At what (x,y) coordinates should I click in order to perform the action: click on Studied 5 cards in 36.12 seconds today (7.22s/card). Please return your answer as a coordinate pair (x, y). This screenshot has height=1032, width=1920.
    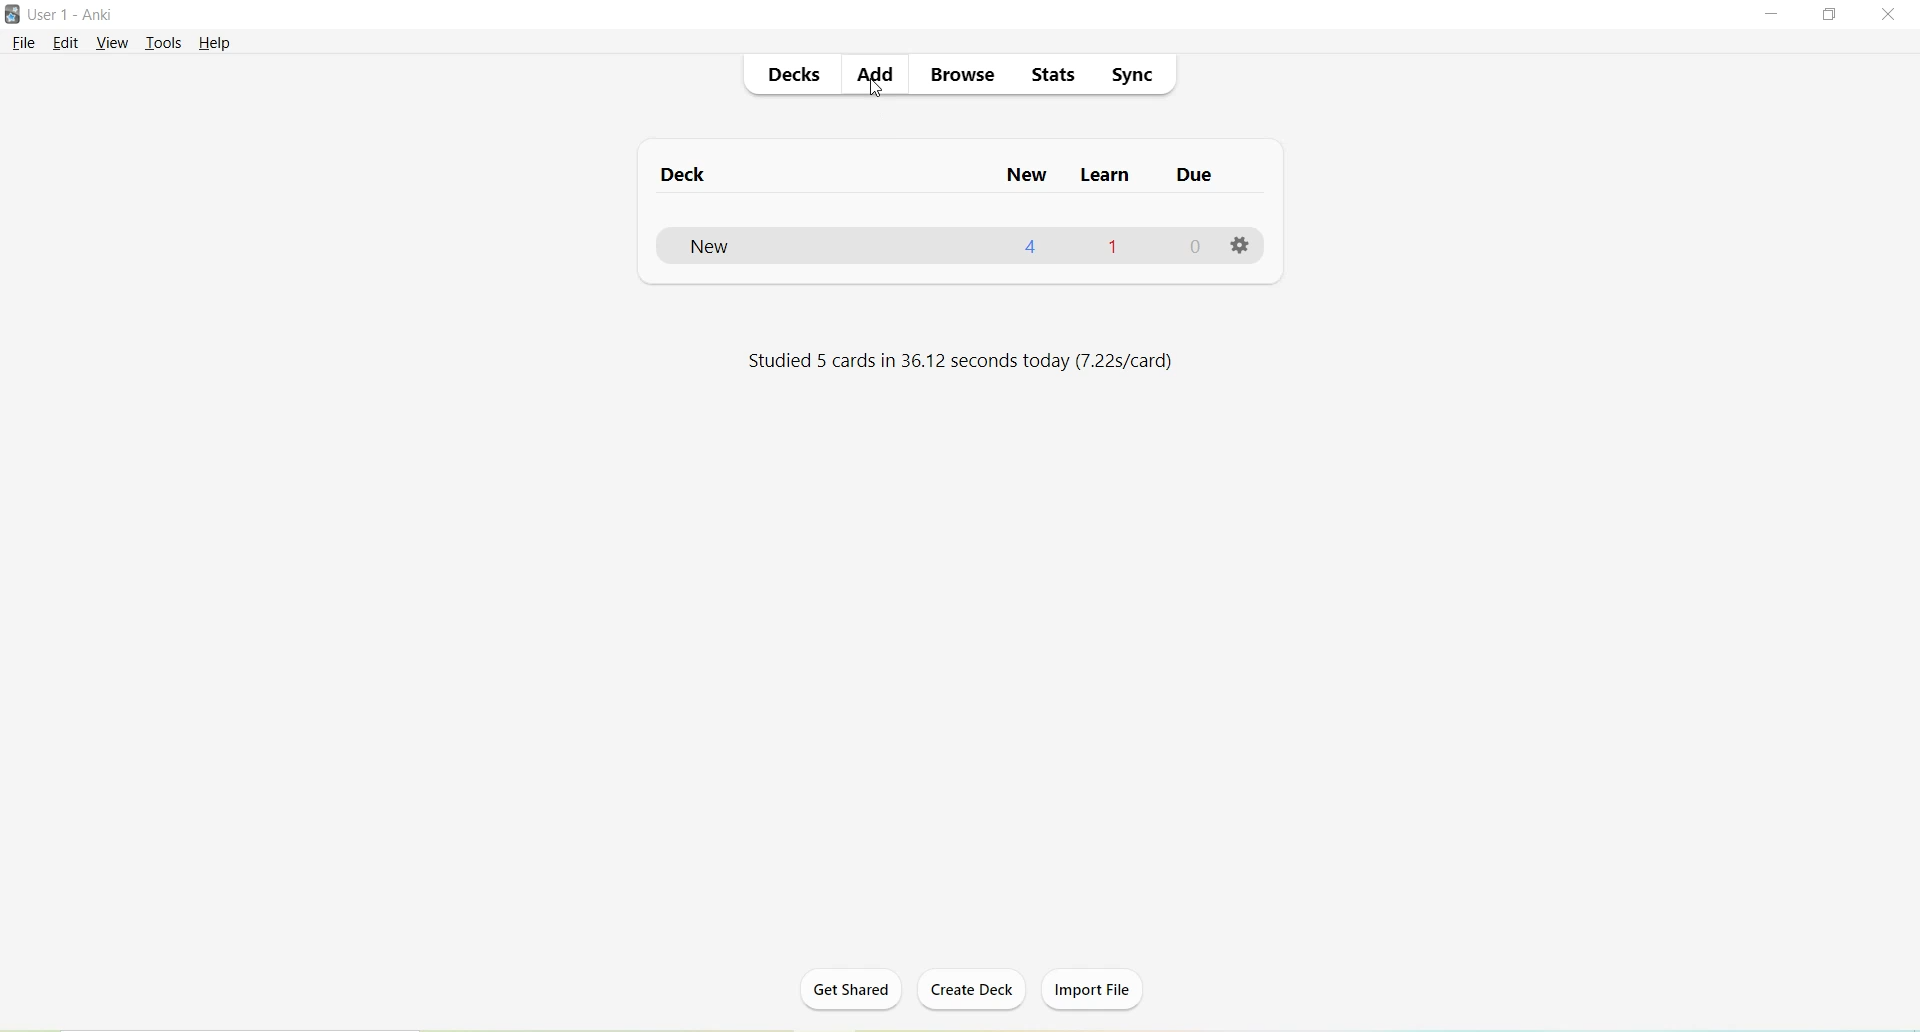
    Looking at the image, I should click on (967, 360).